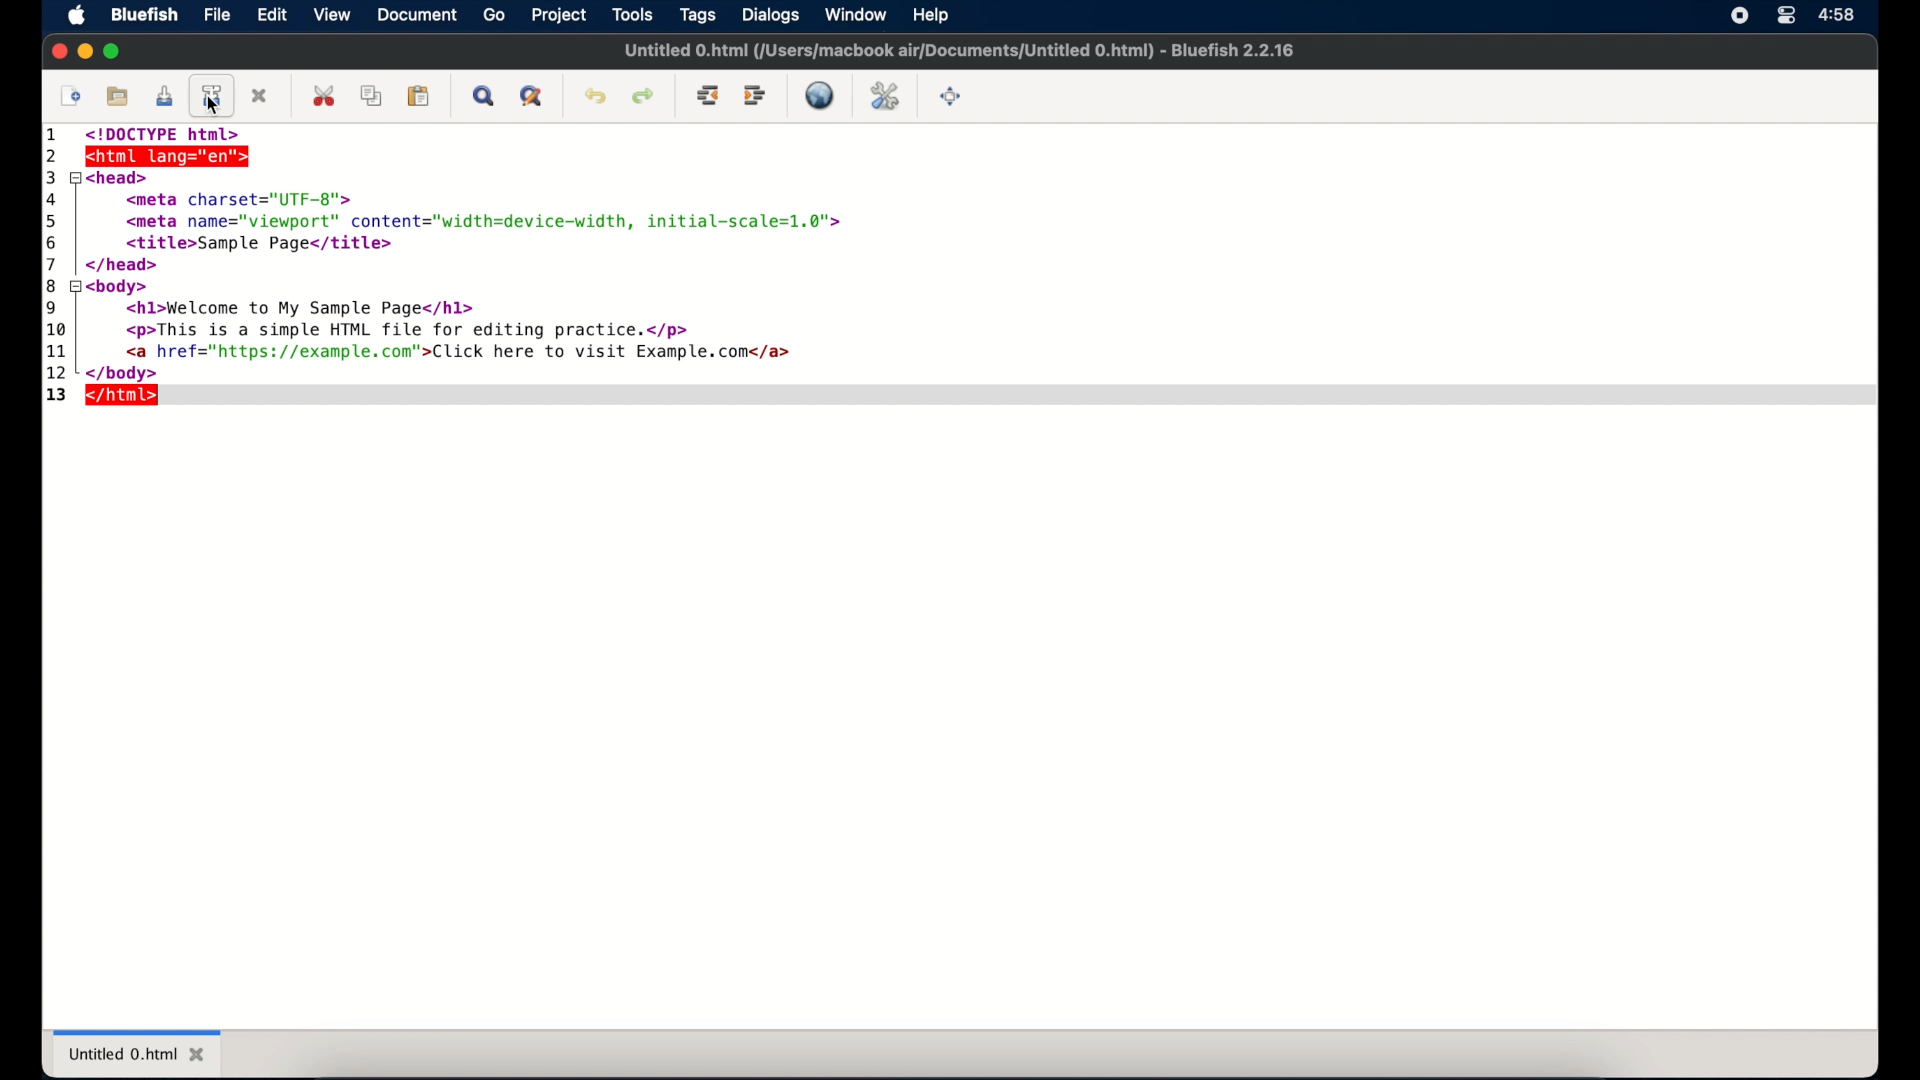 The image size is (1920, 1080). I want to click on advanced find and replace, so click(533, 97).